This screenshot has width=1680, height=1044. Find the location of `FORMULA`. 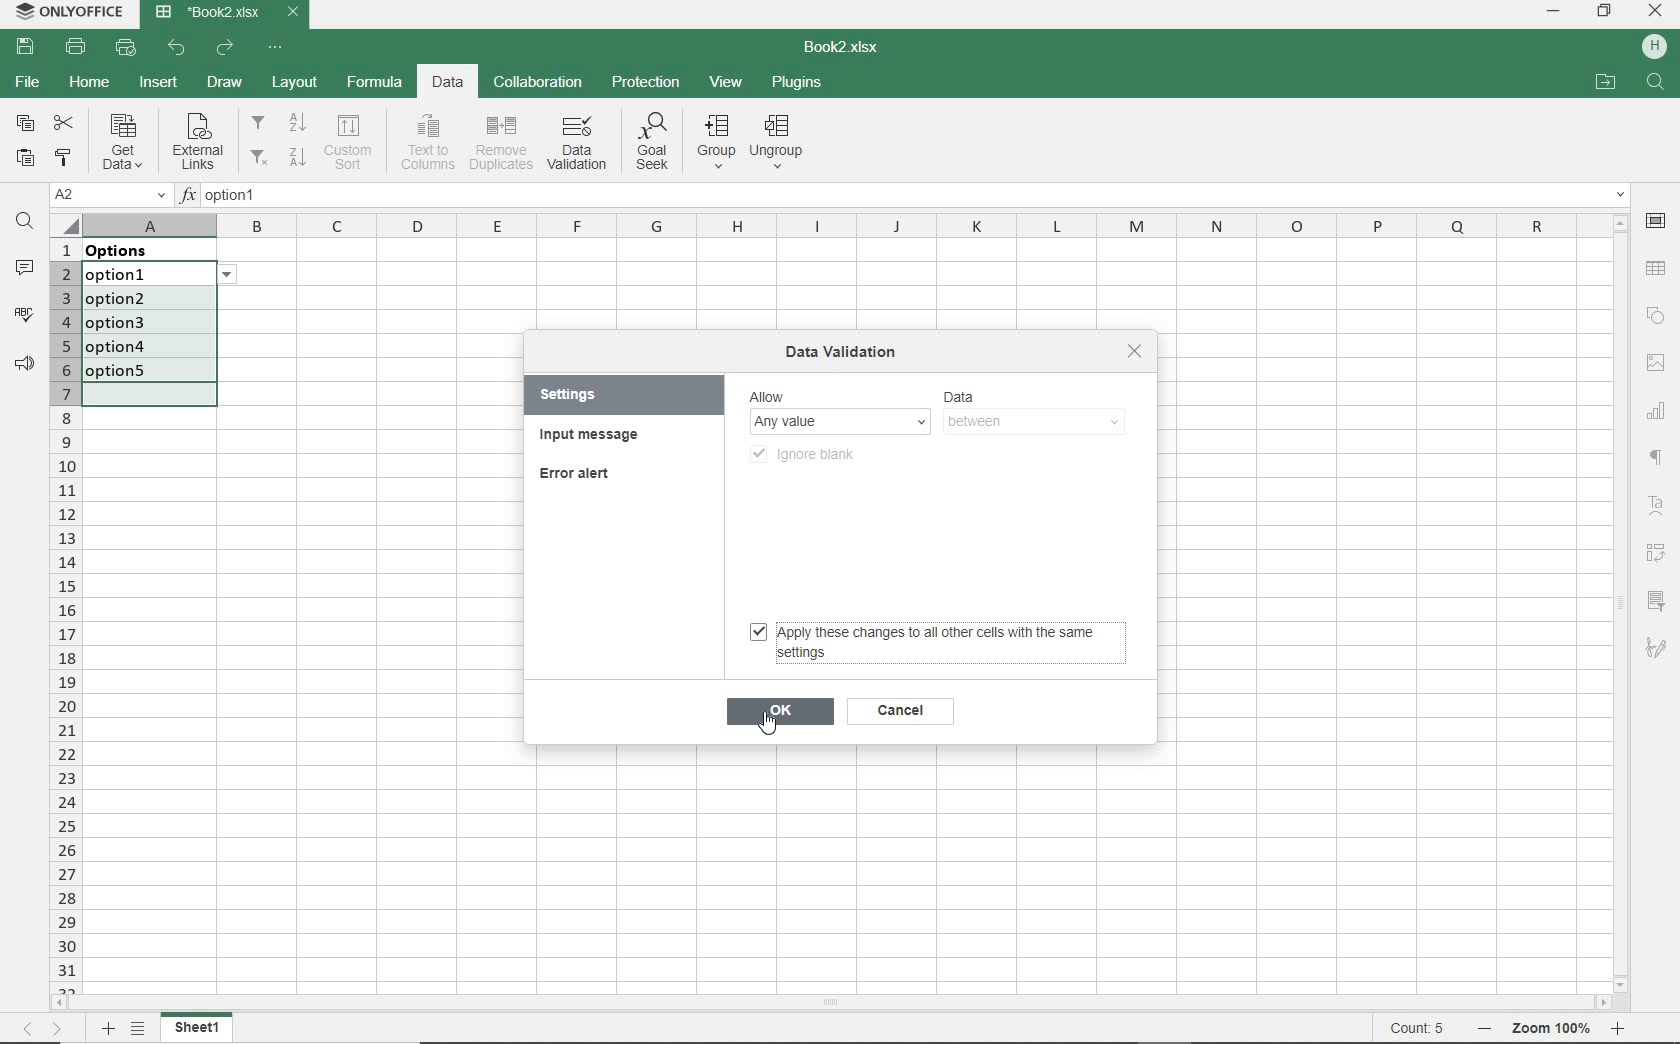

FORMULA is located at coordinates (372, 84).